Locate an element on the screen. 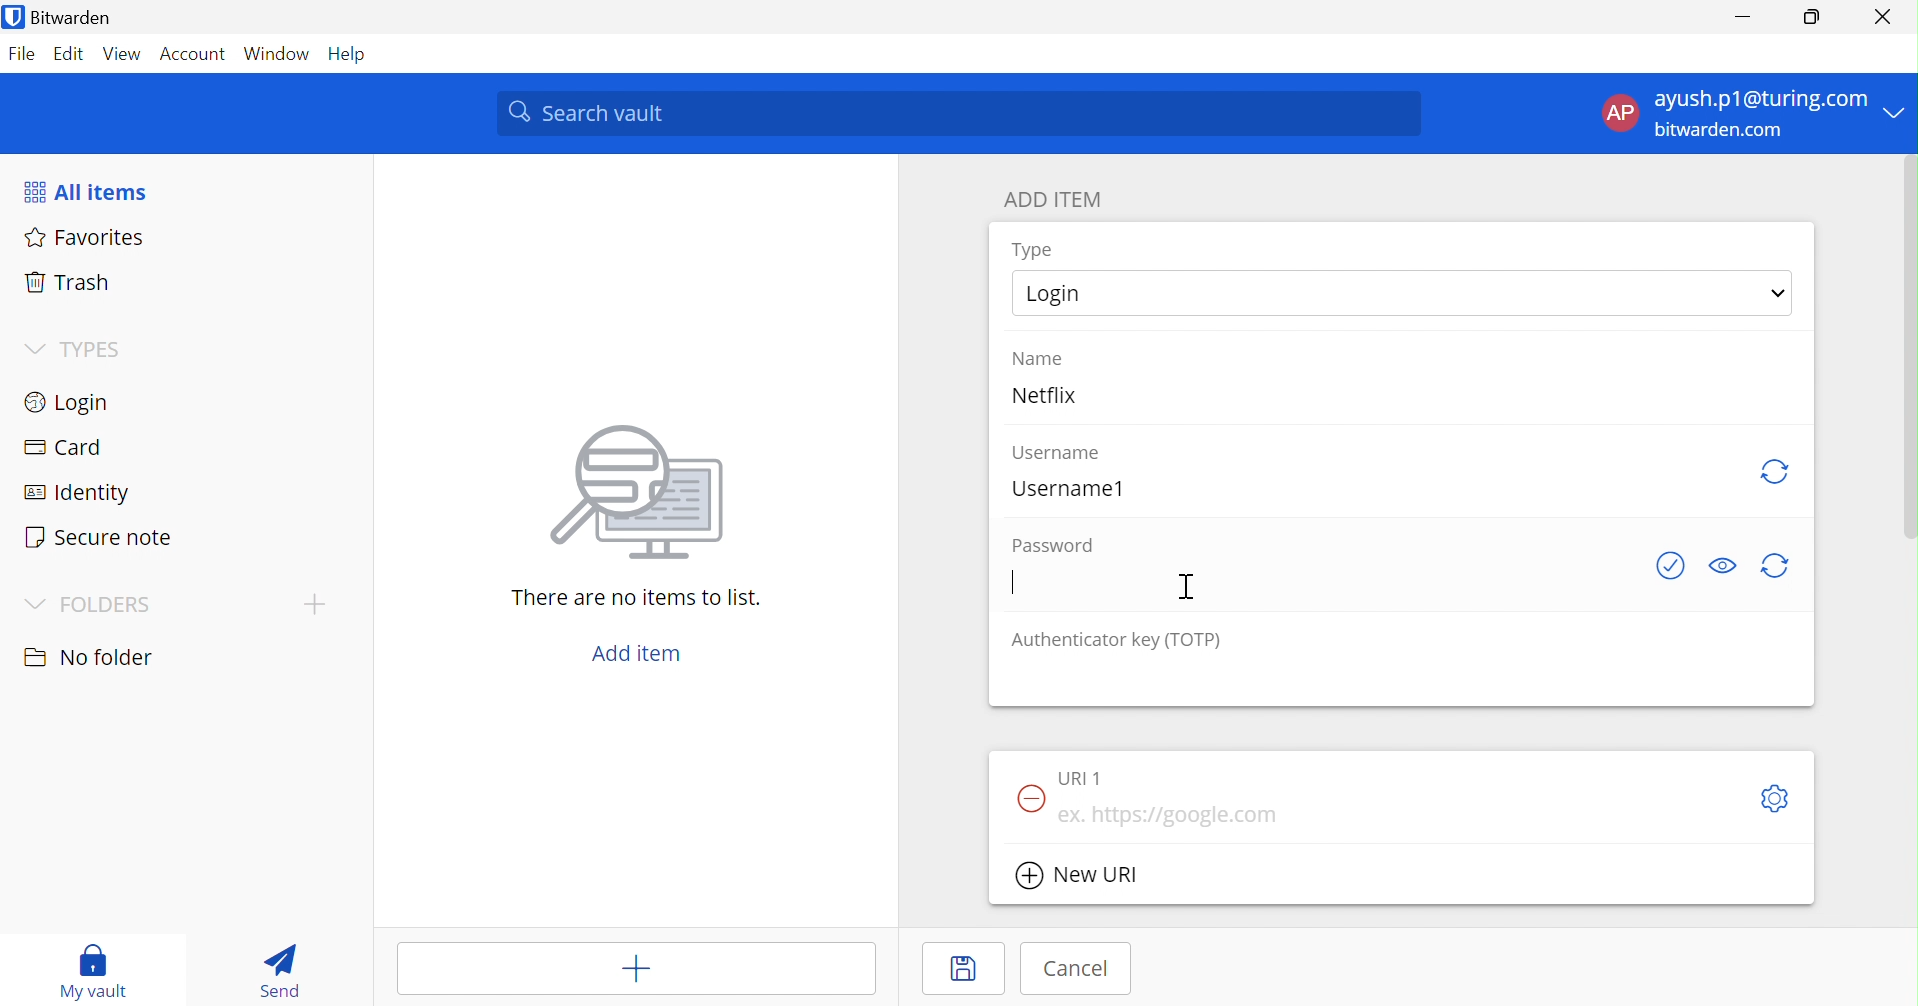 This screenshot has height=1006, width=1918. Save is located at coordinates (964, 967).